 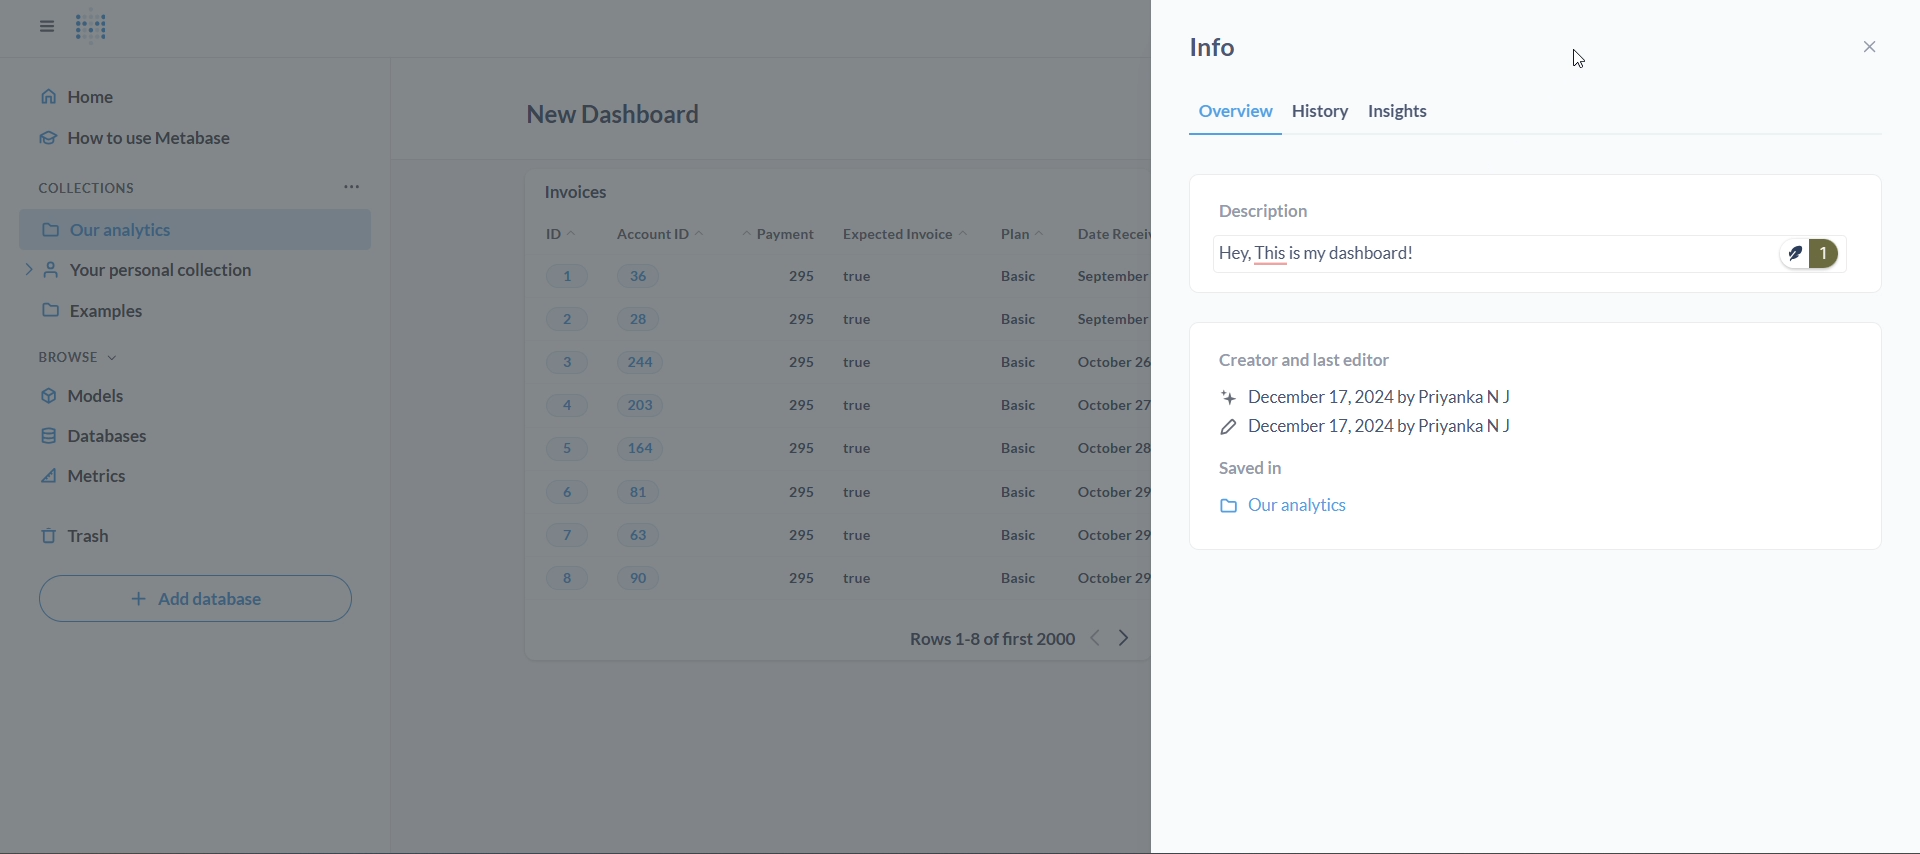 I want to click on 1, so click(x=566, y=274).